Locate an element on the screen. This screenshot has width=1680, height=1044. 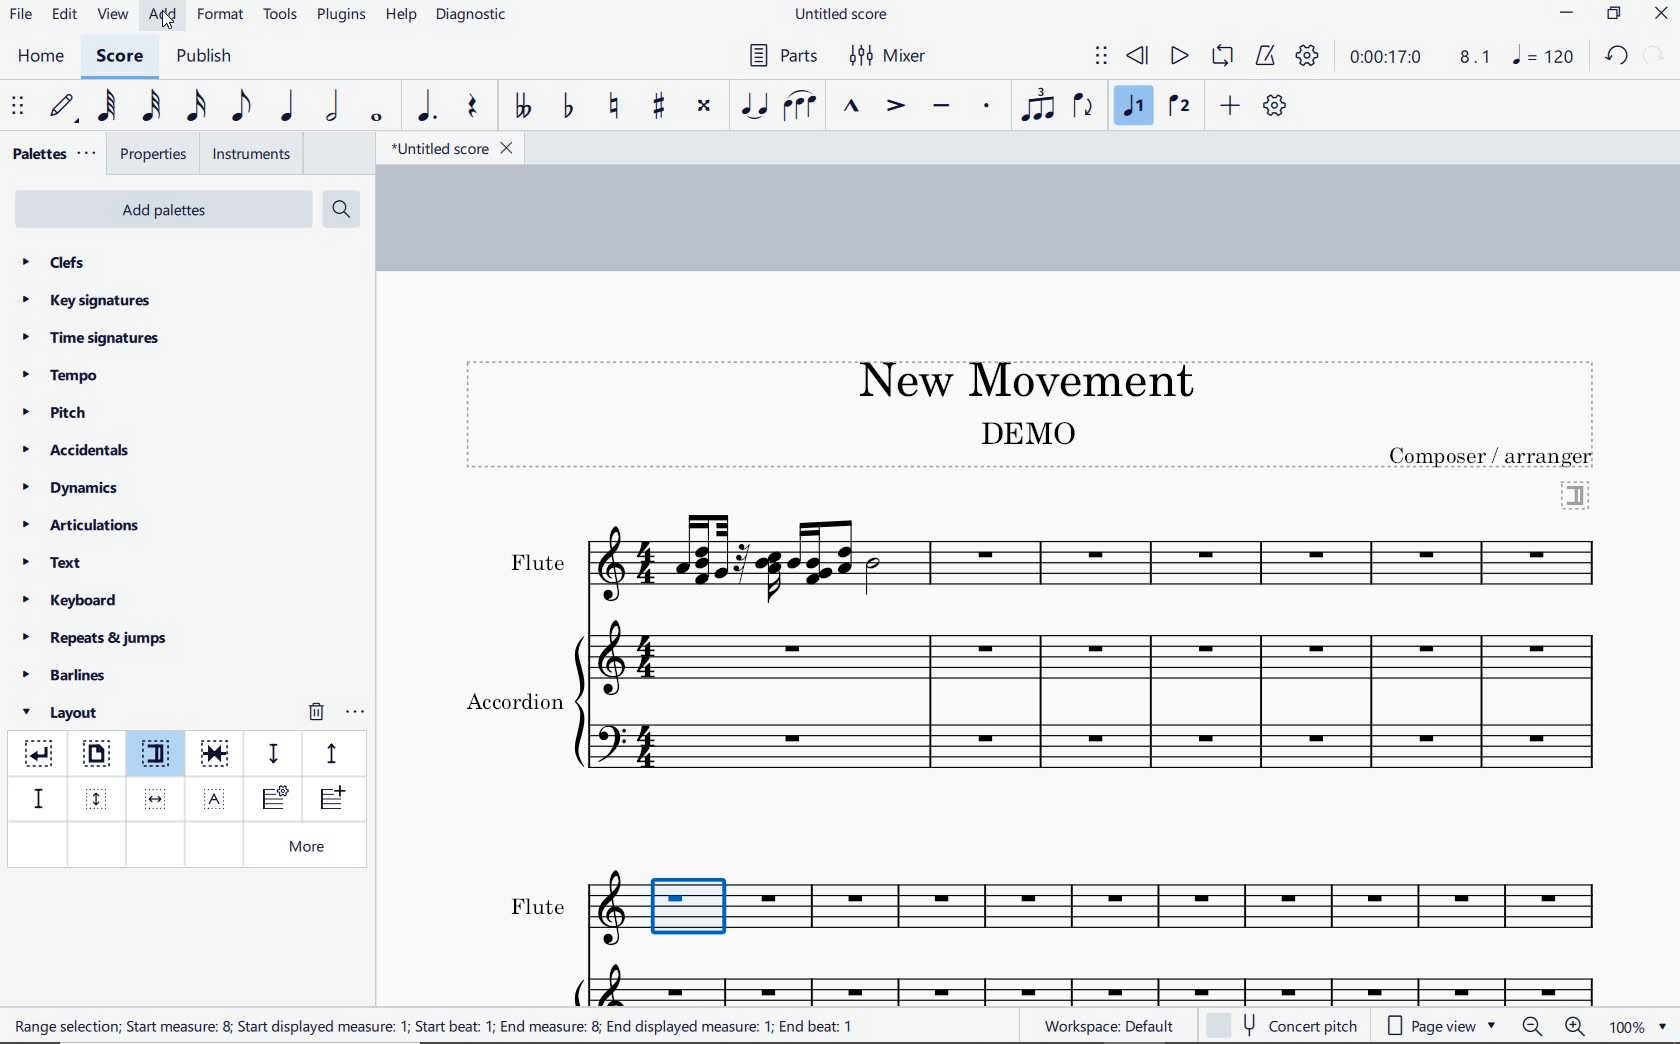
rewind is located at coordinates (1139, 57).